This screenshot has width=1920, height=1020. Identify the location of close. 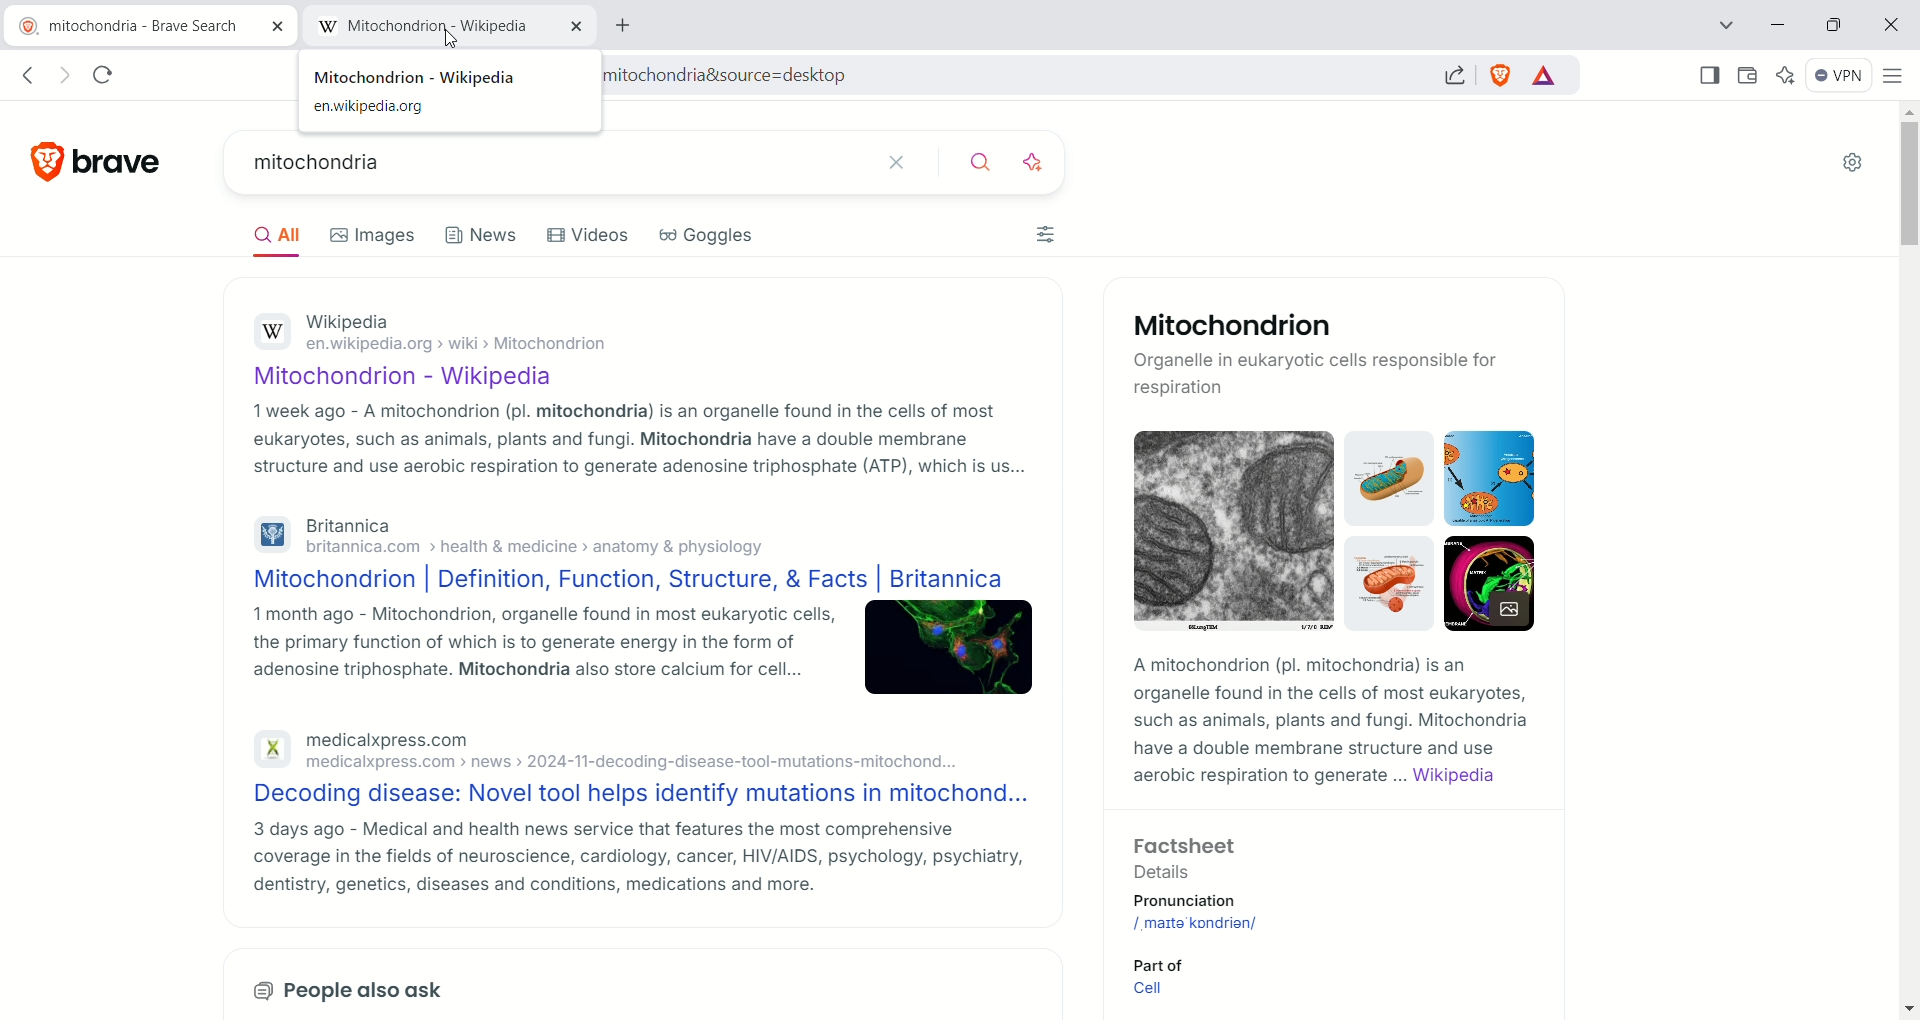
(1893, 26).